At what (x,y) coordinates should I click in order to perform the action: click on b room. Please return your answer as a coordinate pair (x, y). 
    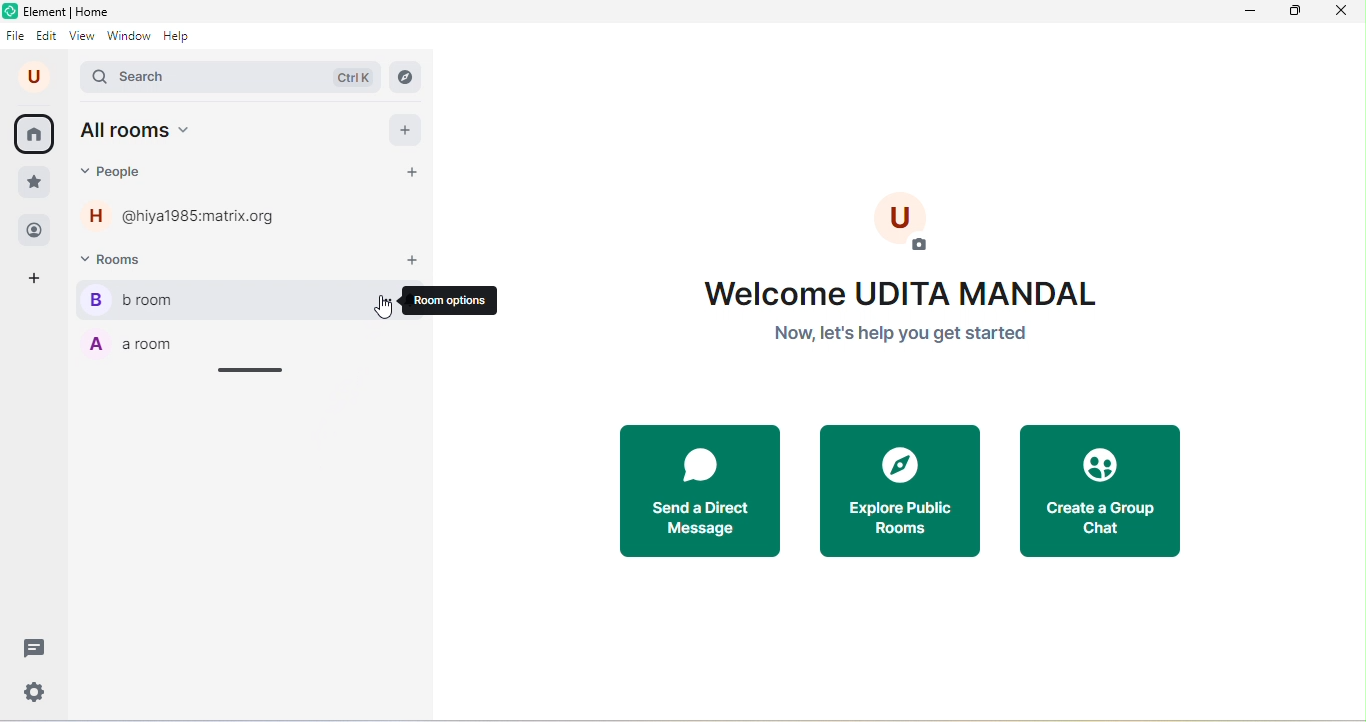
    Looking at the image, I should click on (201, 297).